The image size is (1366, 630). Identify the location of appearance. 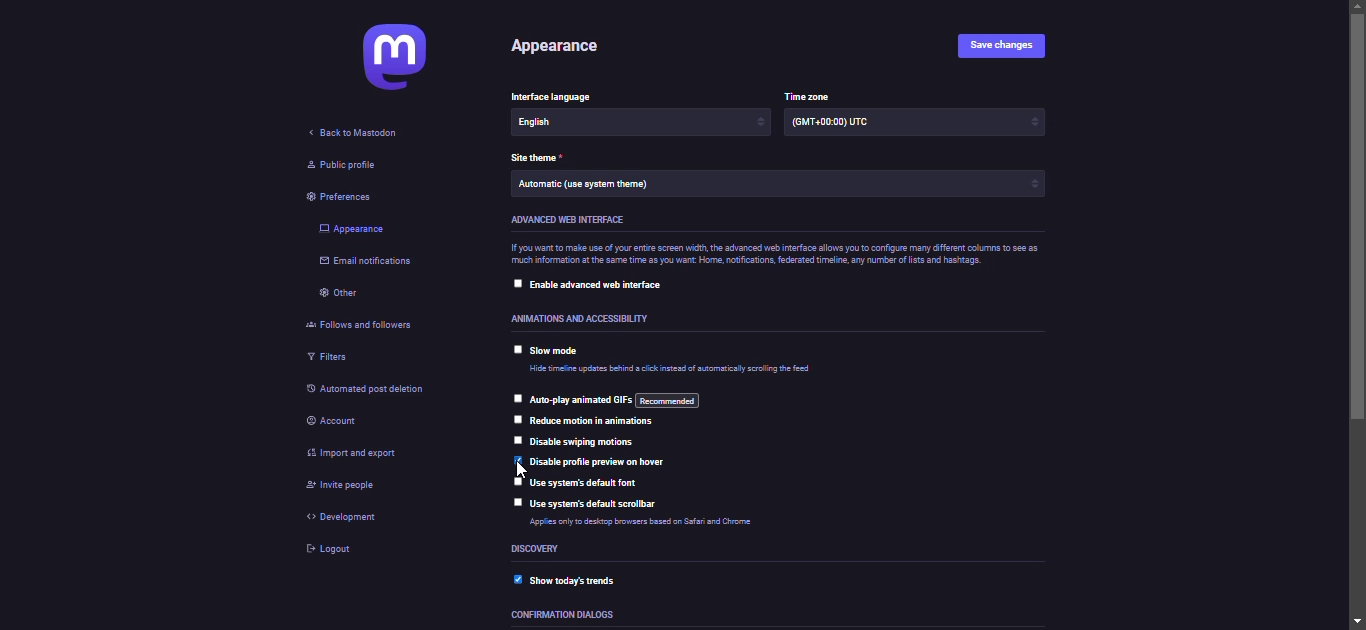
(551, 46).